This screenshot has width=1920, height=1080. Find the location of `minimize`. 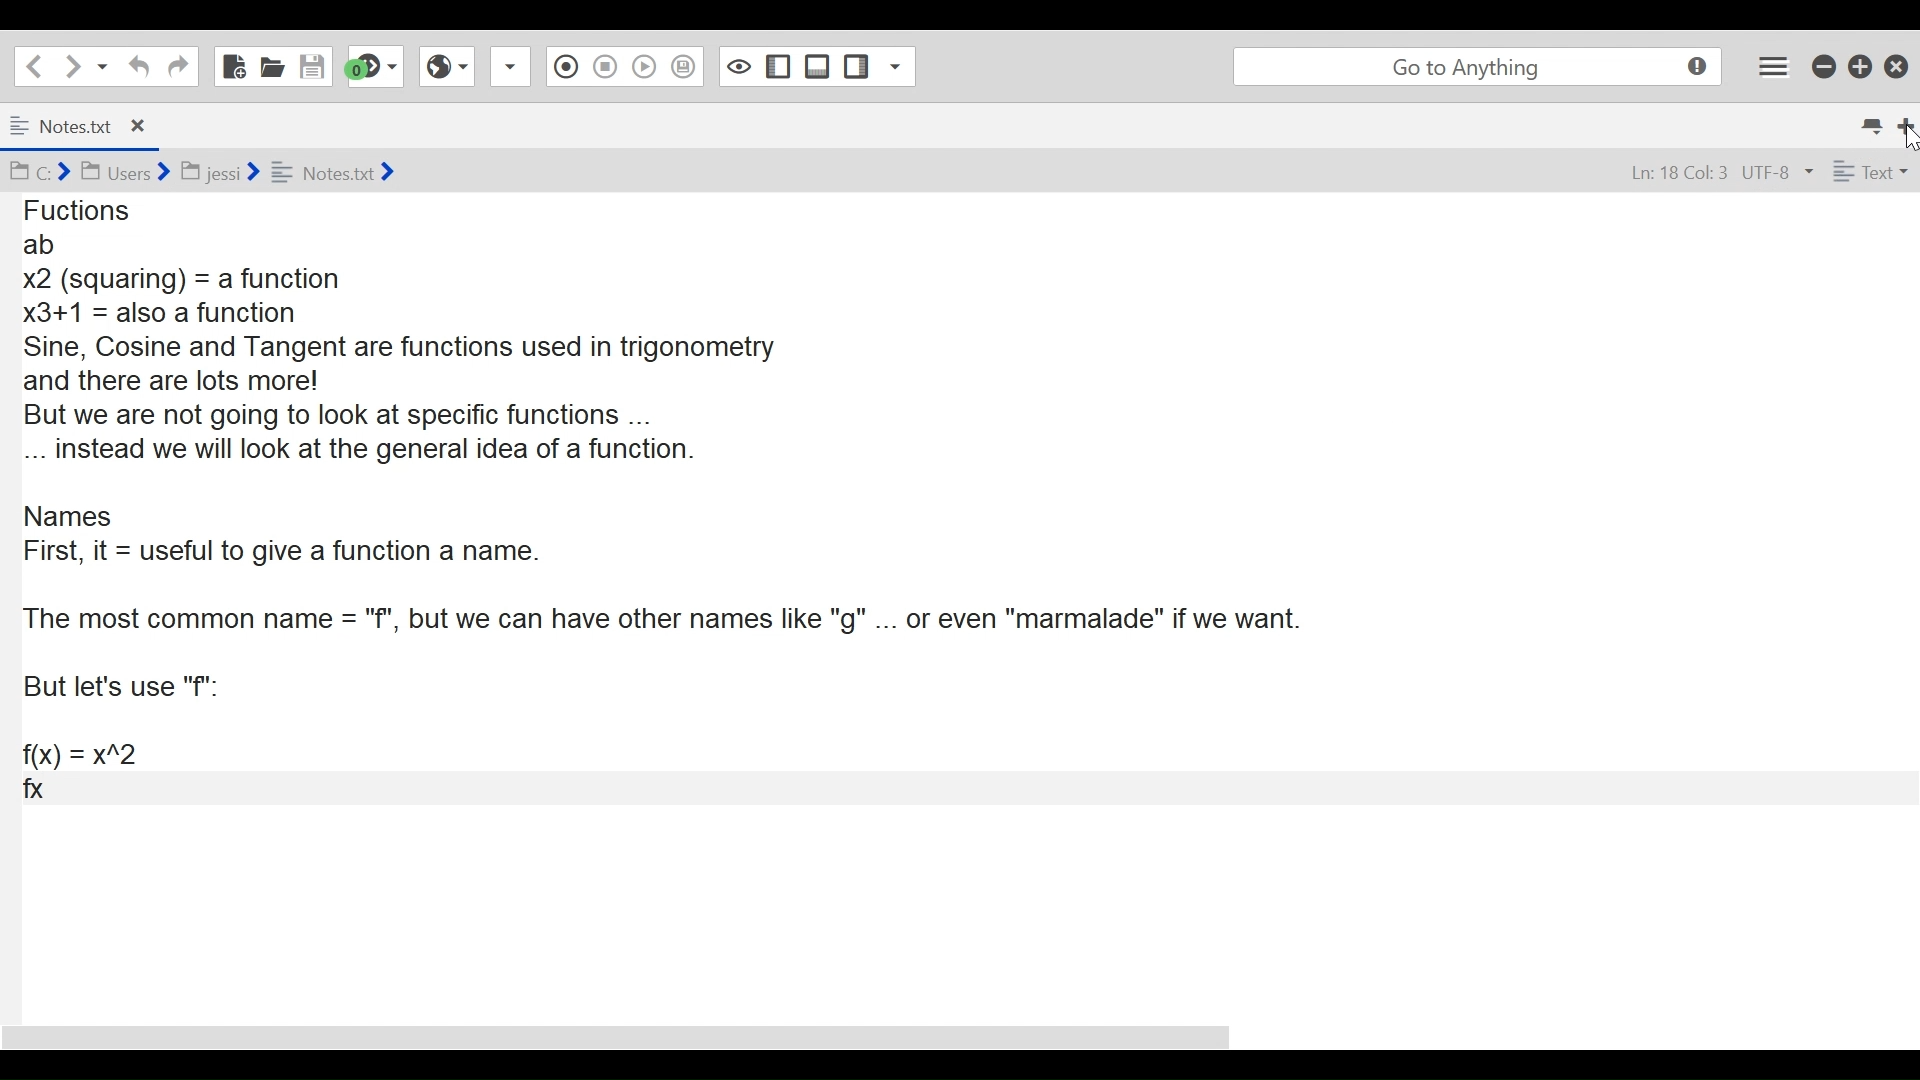

minimize is located at coordinates (1823, 66).